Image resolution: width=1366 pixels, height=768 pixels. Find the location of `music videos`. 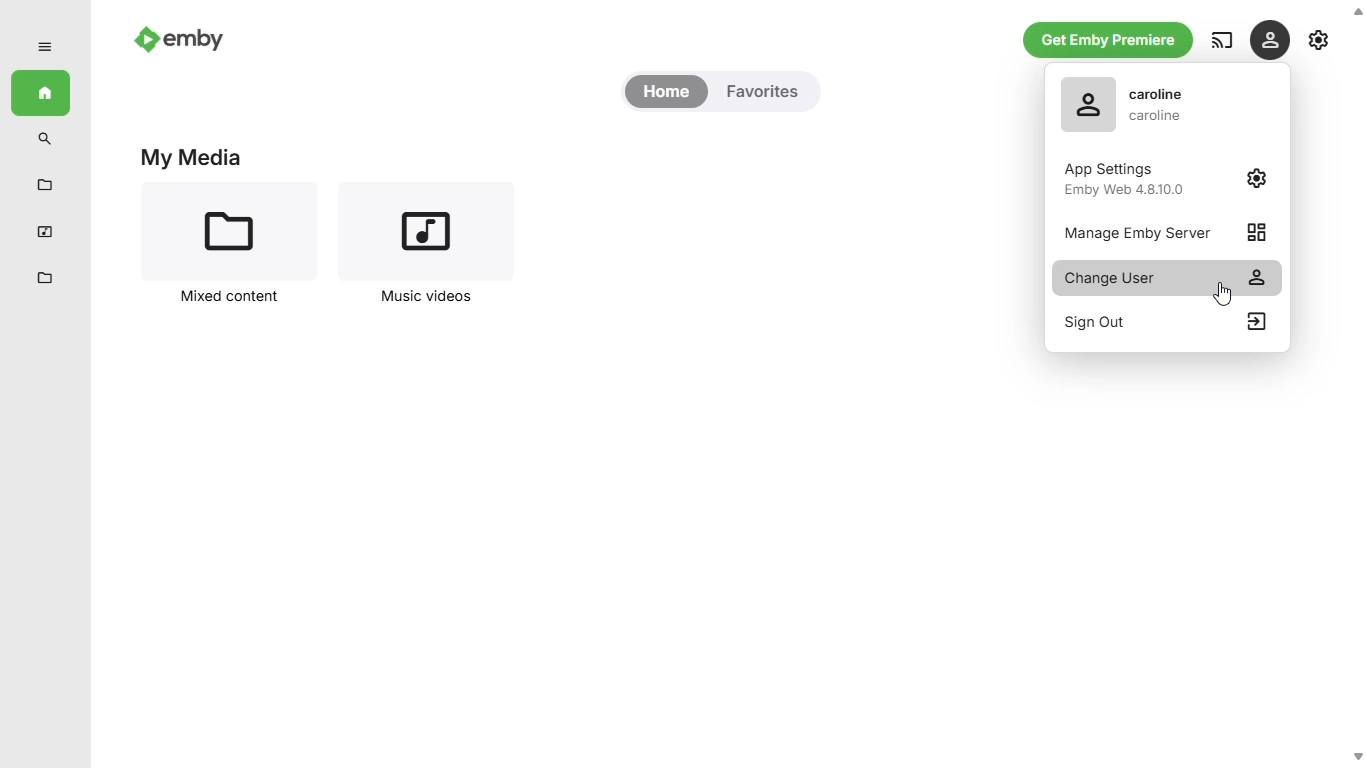

music videos is located at coordinates (45, 231).